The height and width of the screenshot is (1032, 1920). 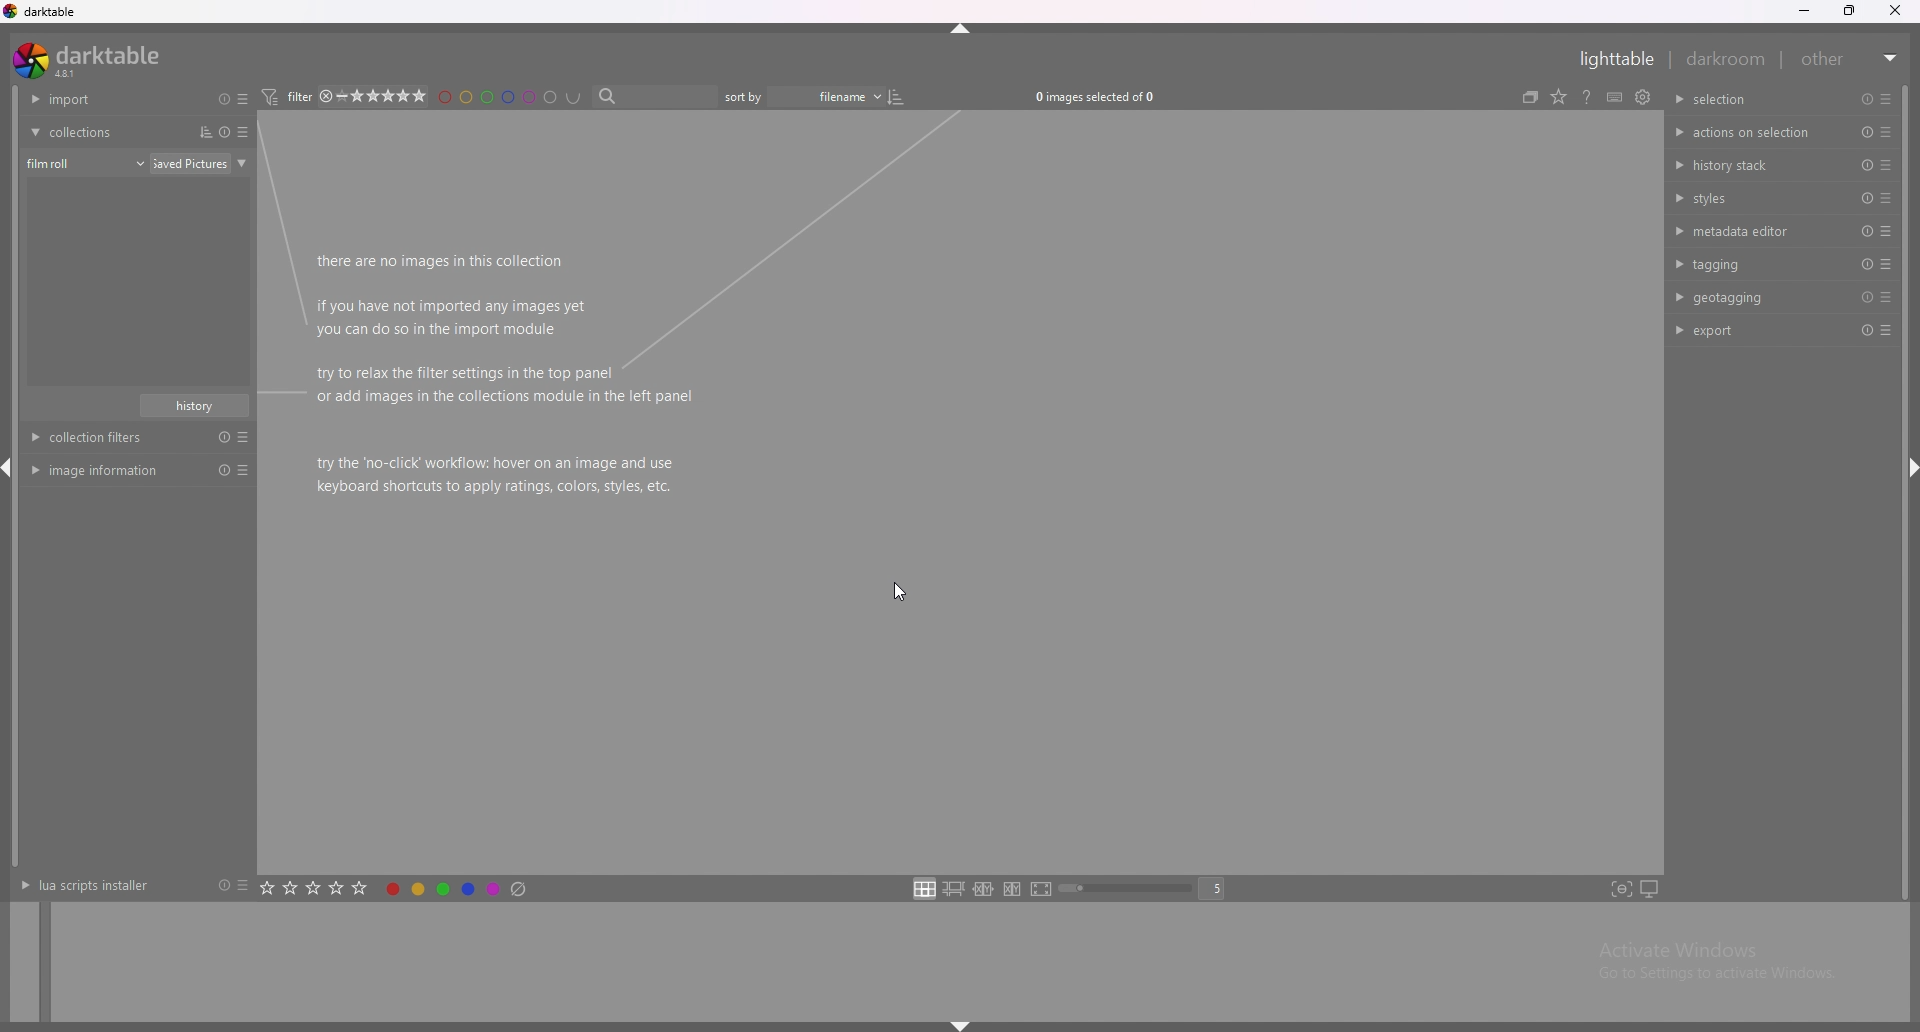 I want to click on presets, so click(x=246, y=132).